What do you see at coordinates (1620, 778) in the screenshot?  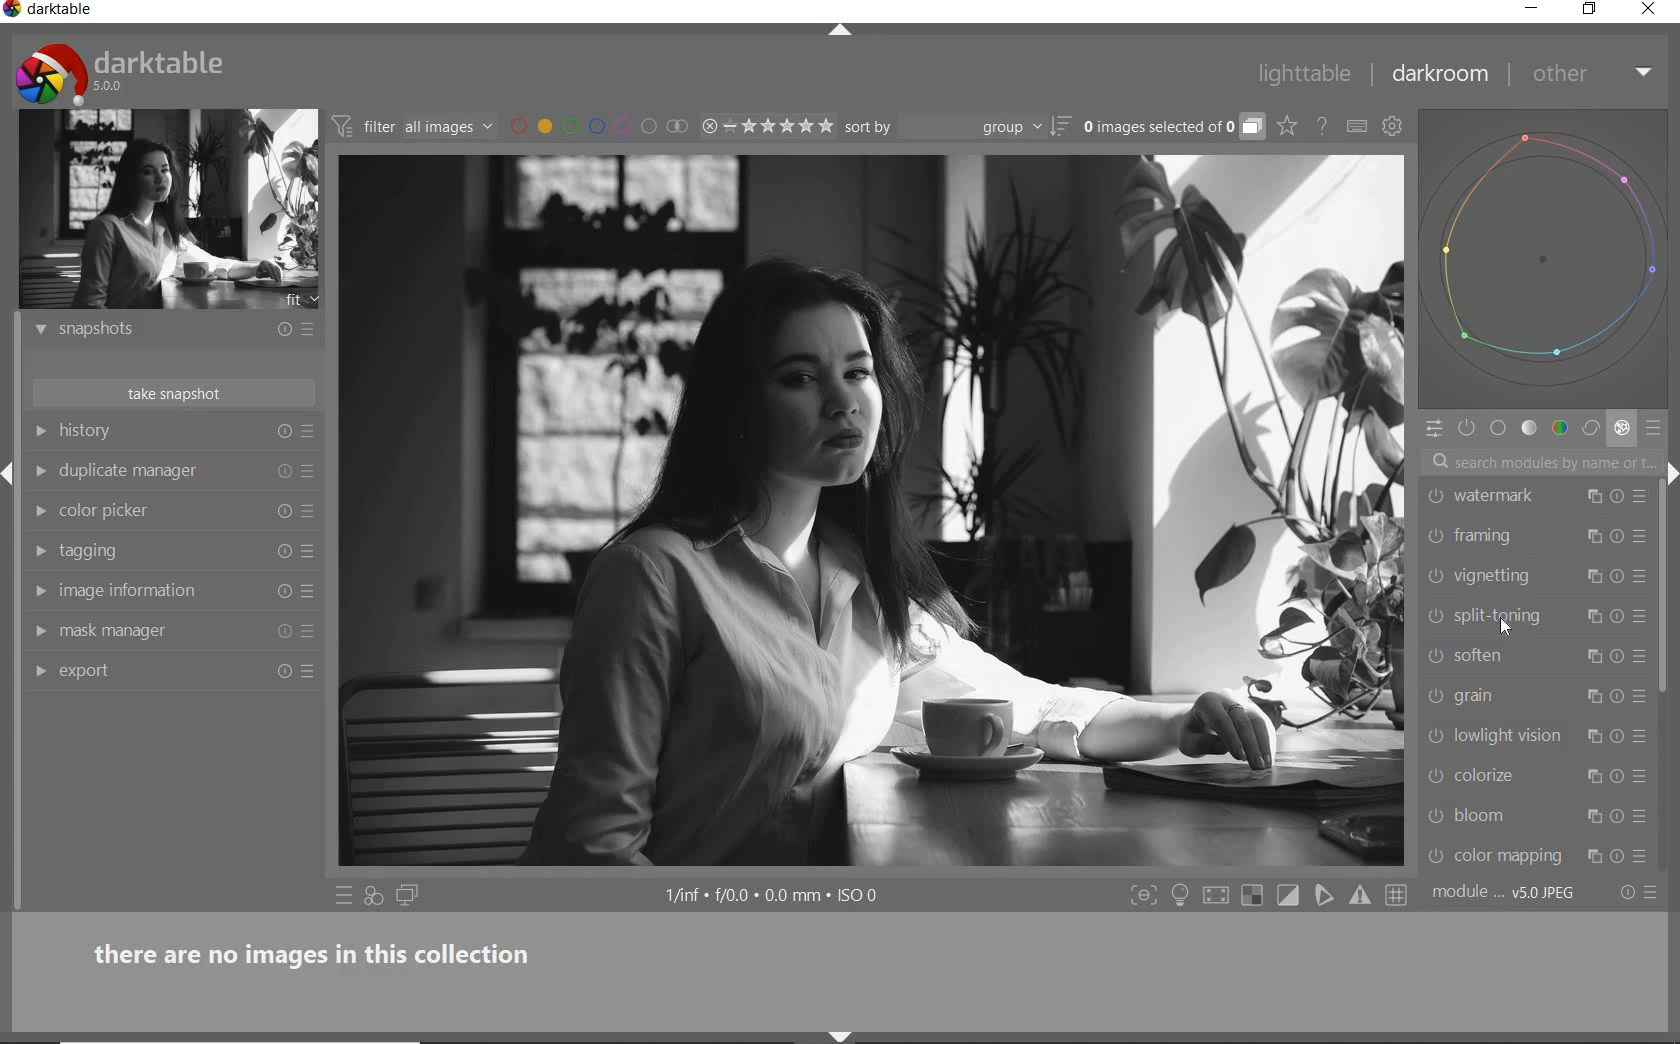 I see `reset` at bounding box center [1620, 778].